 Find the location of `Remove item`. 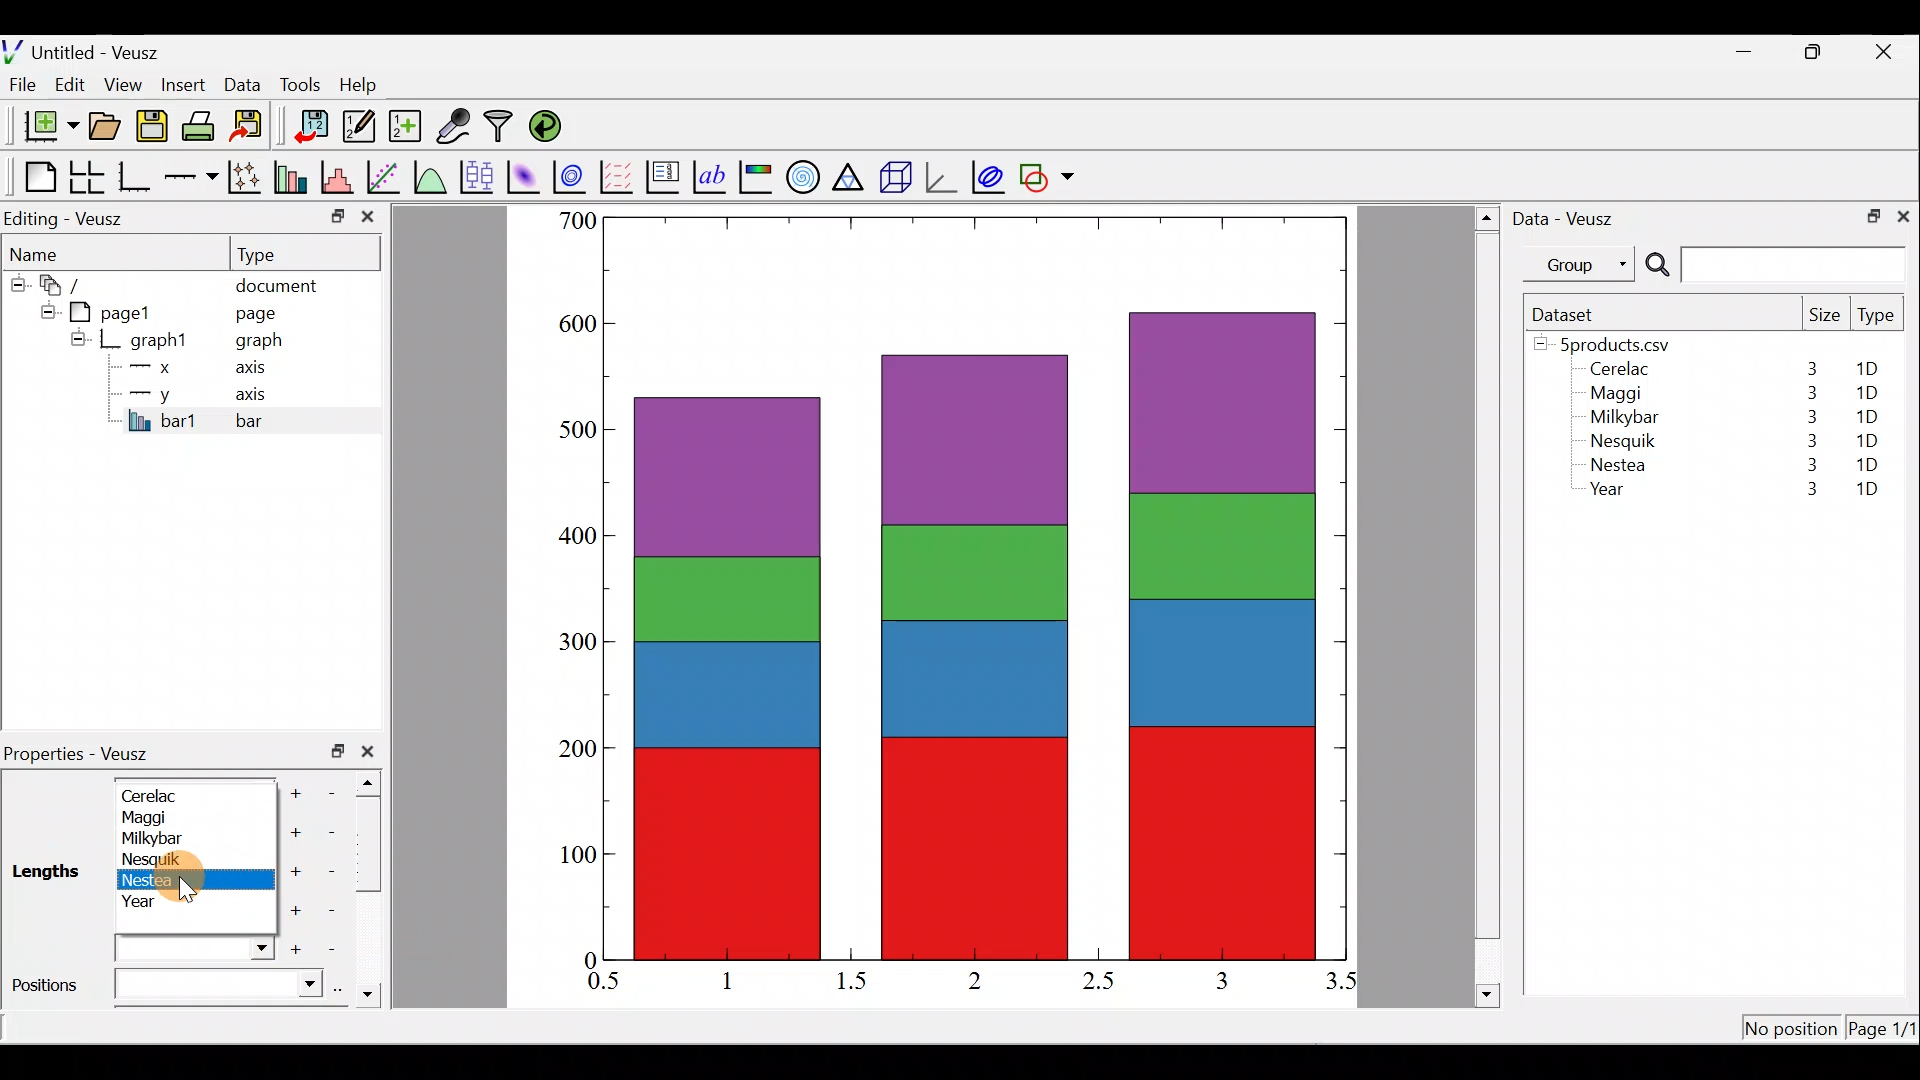

Remove item is located at coordinates (338, 950).